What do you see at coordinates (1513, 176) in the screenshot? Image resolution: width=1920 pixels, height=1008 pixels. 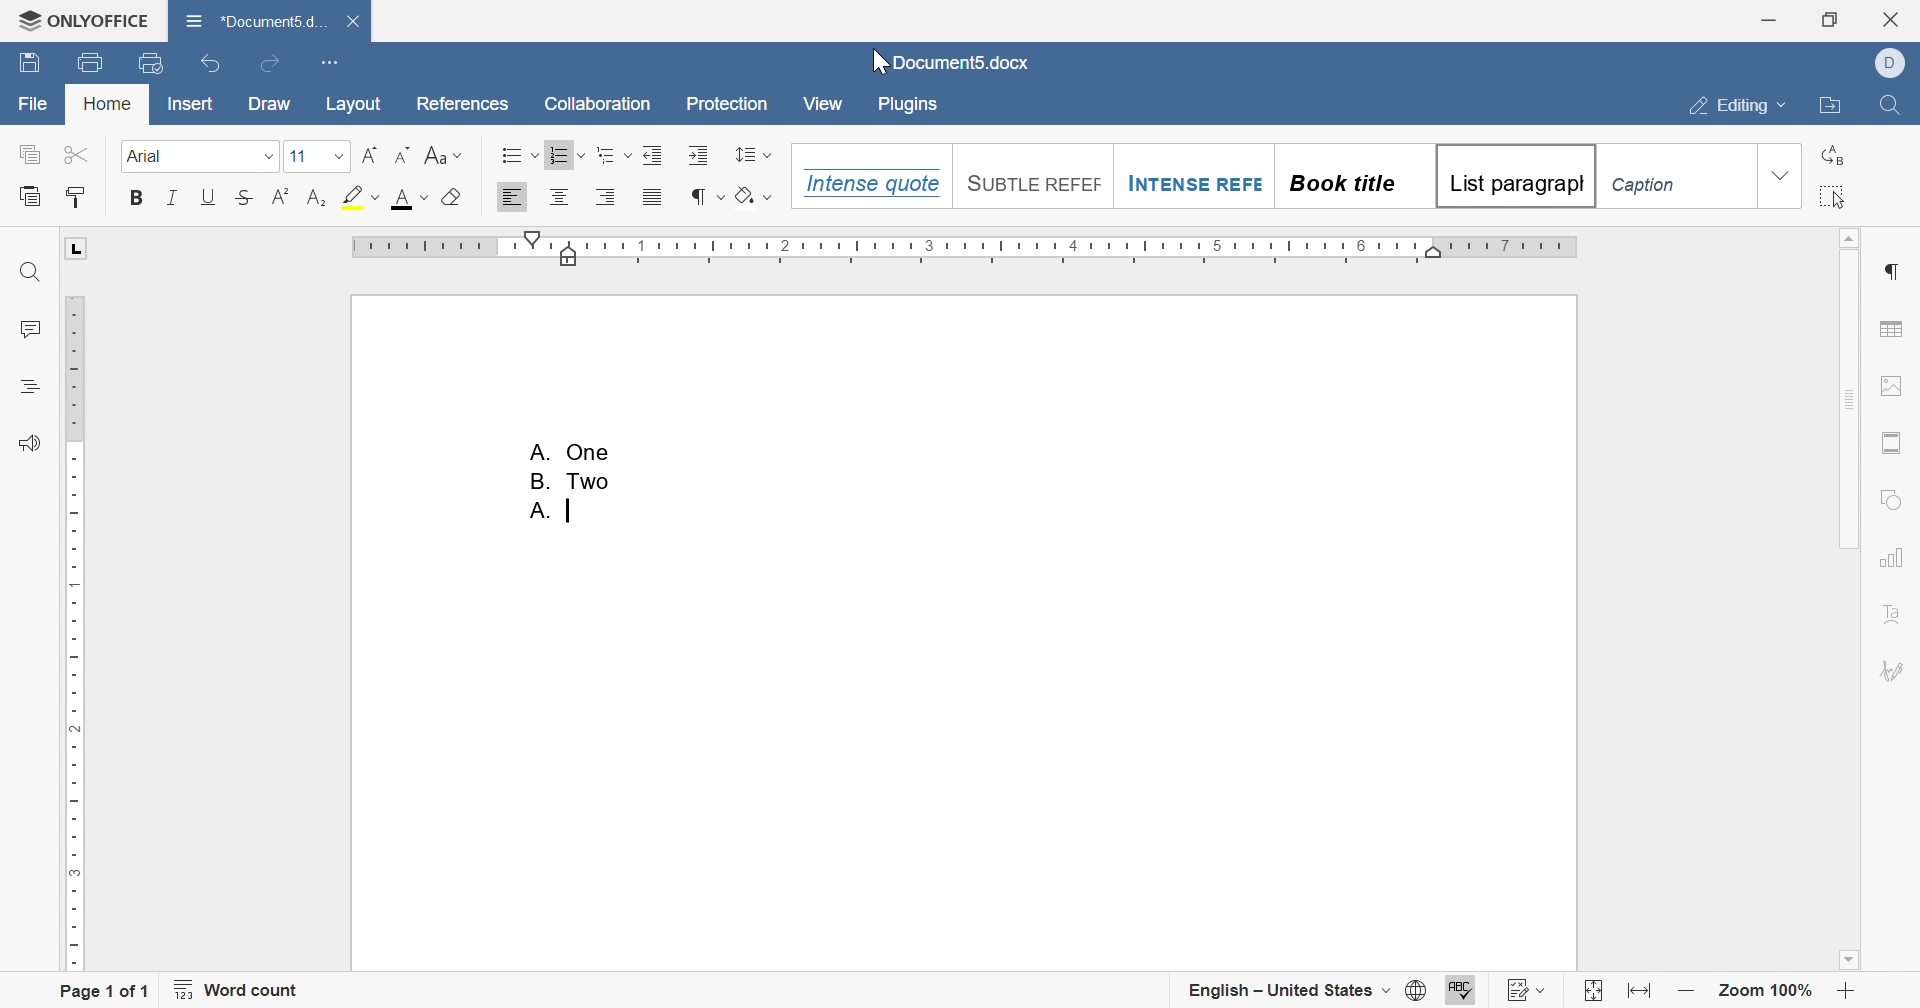 I see `List paragrapgh` at bounding box center [1513, 176].